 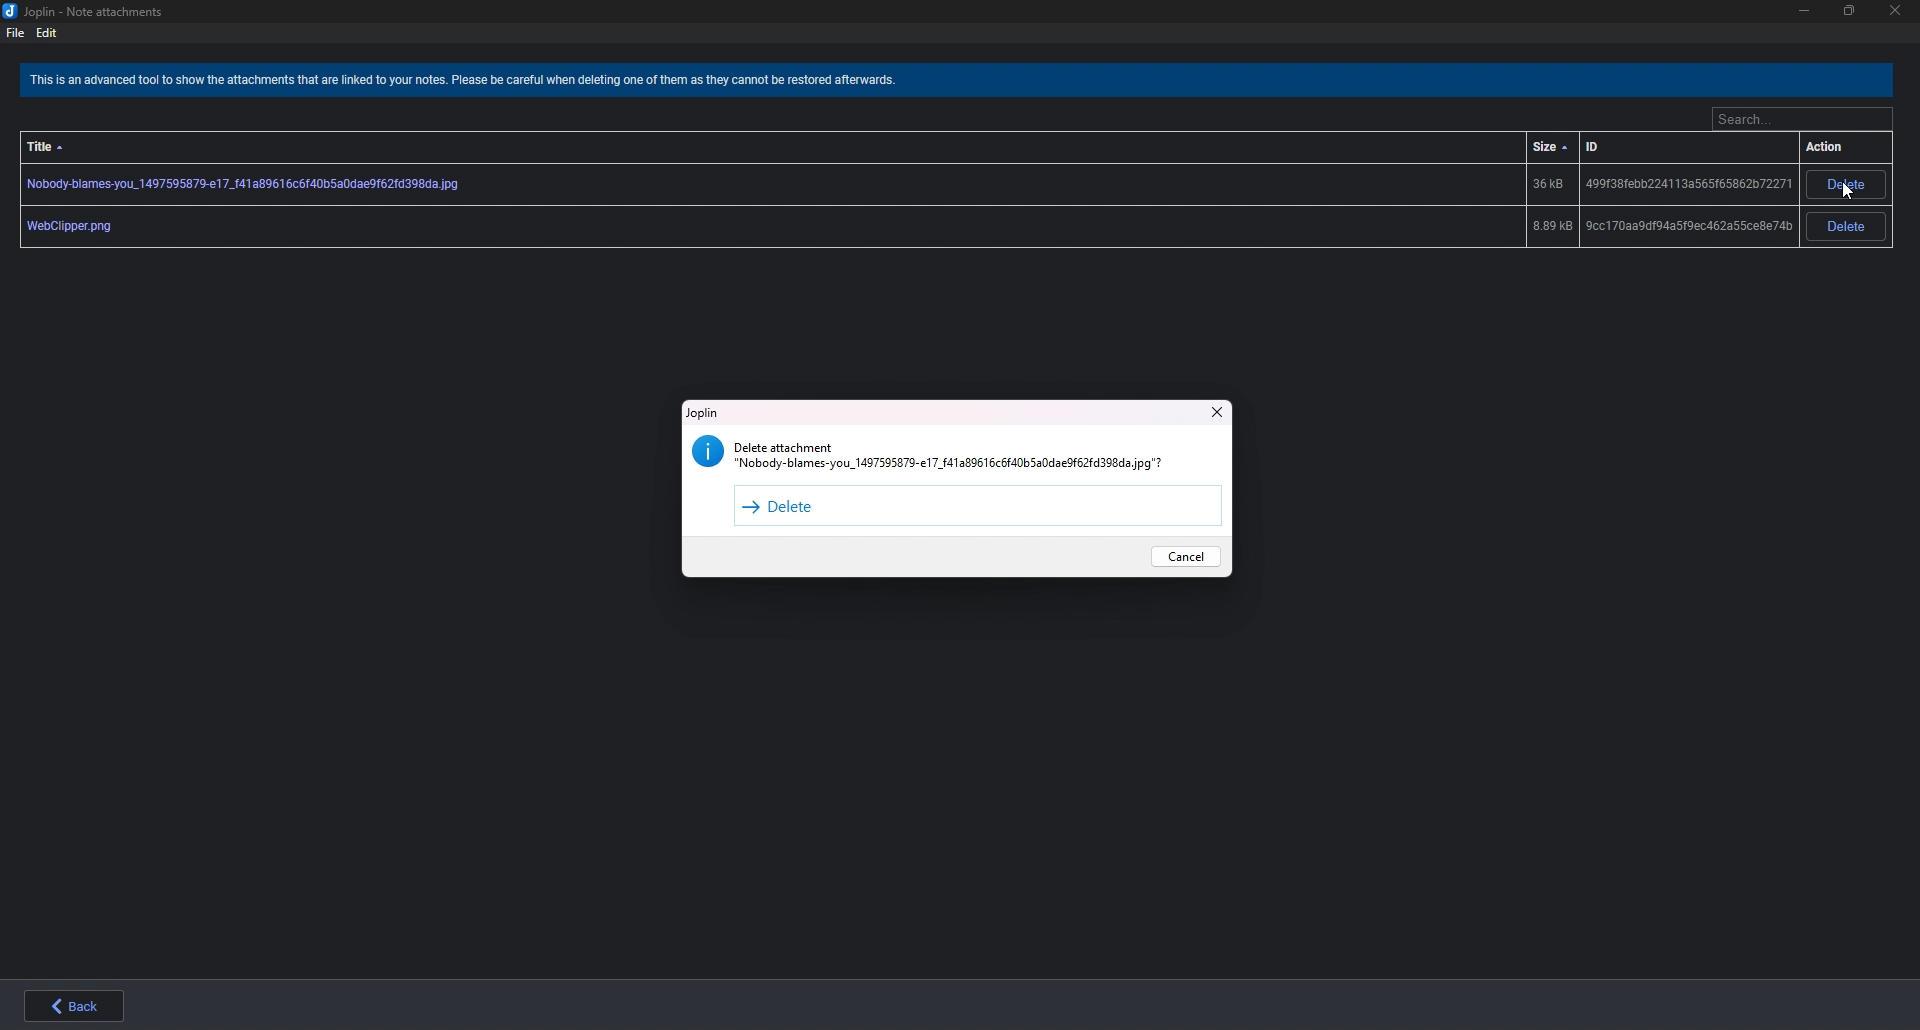 I want to click on edit, so click(x=47, y=32).